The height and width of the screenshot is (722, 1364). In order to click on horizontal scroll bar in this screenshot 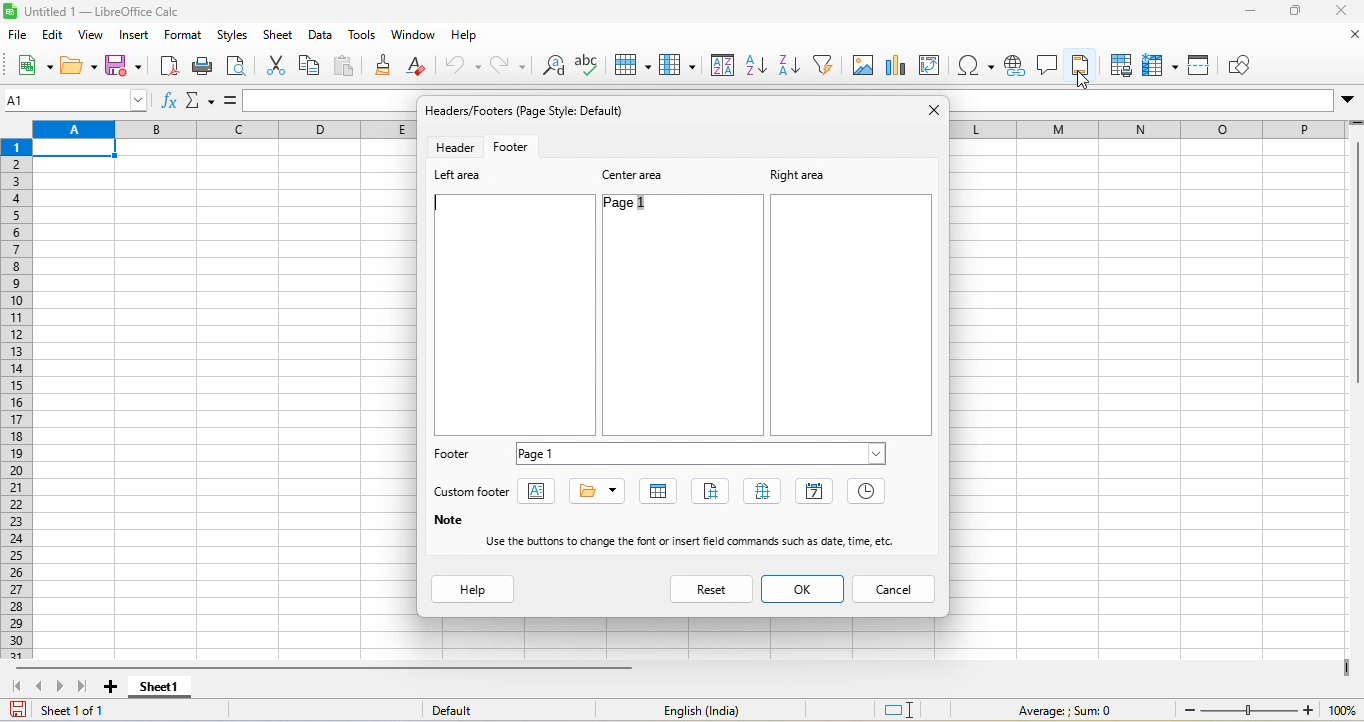, I will do `click(324, 667)`.